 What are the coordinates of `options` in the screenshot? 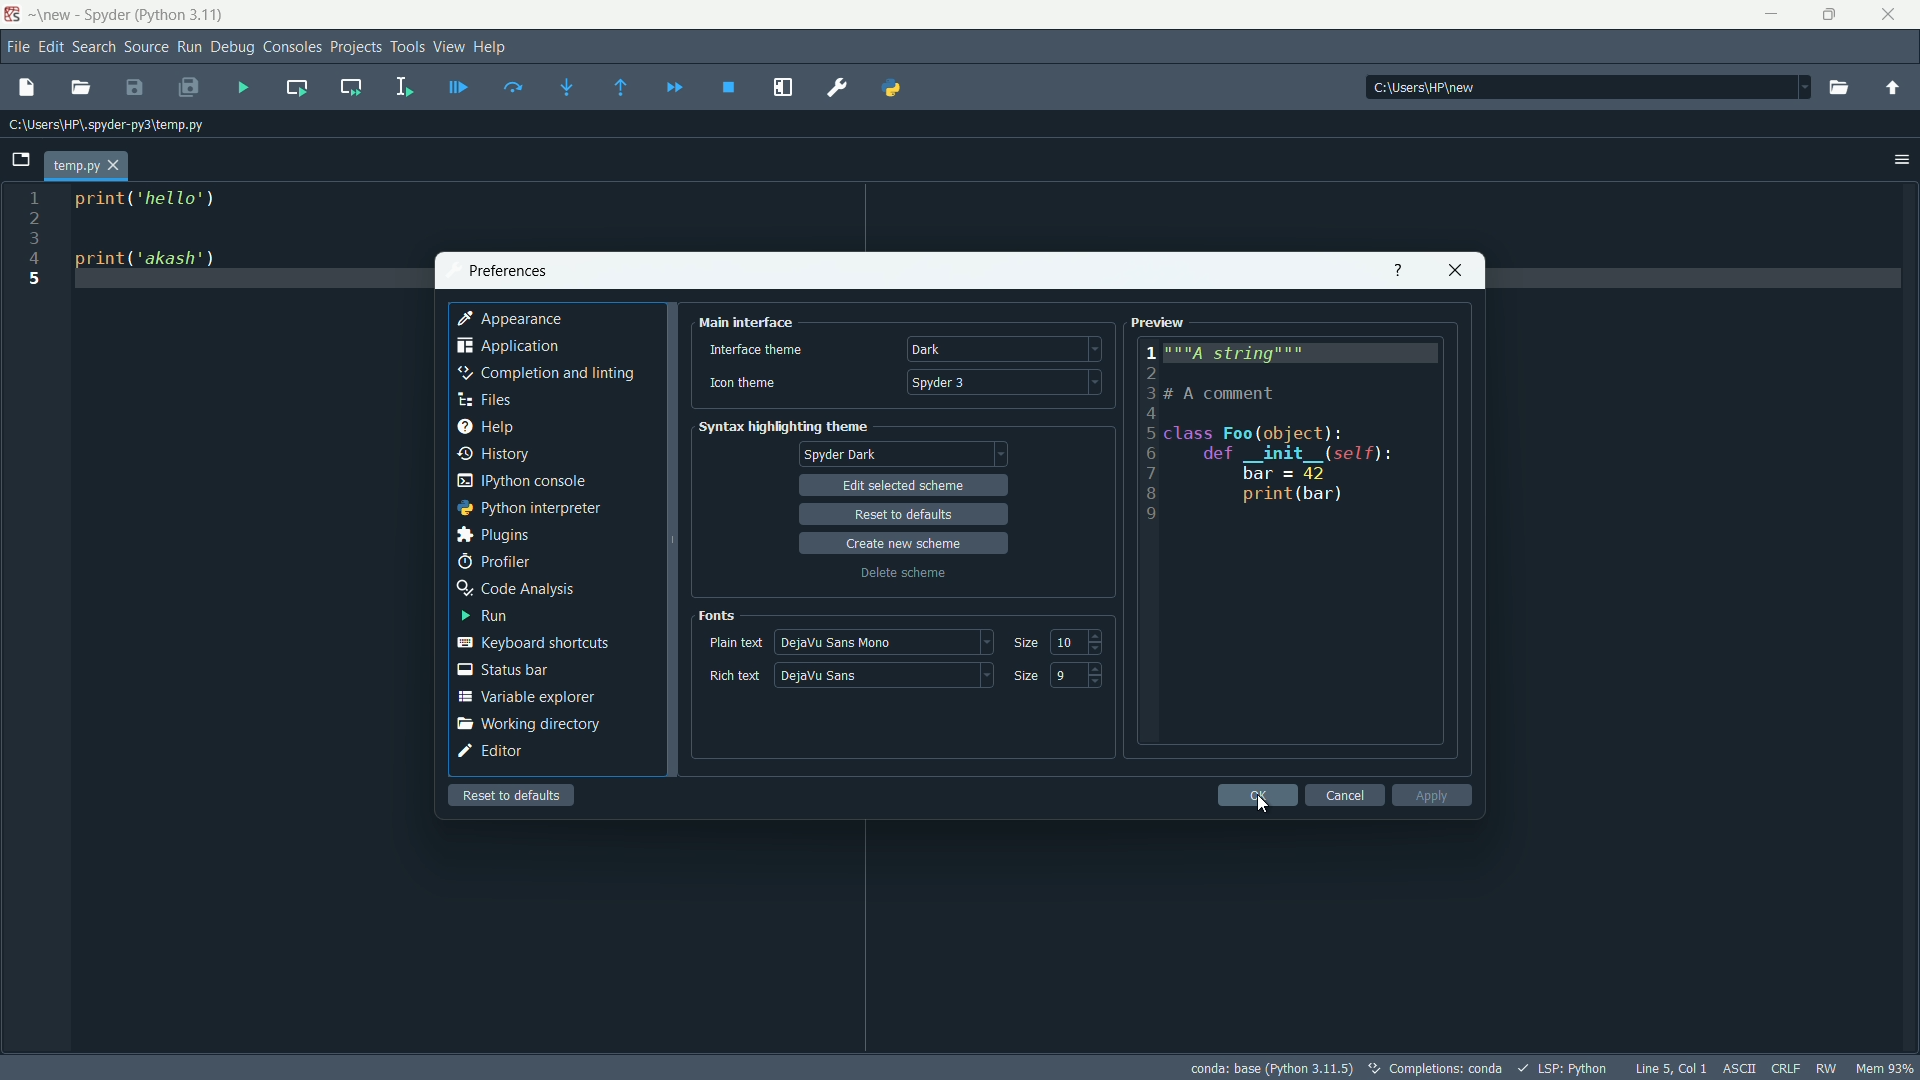 It's located at (1898, 158).